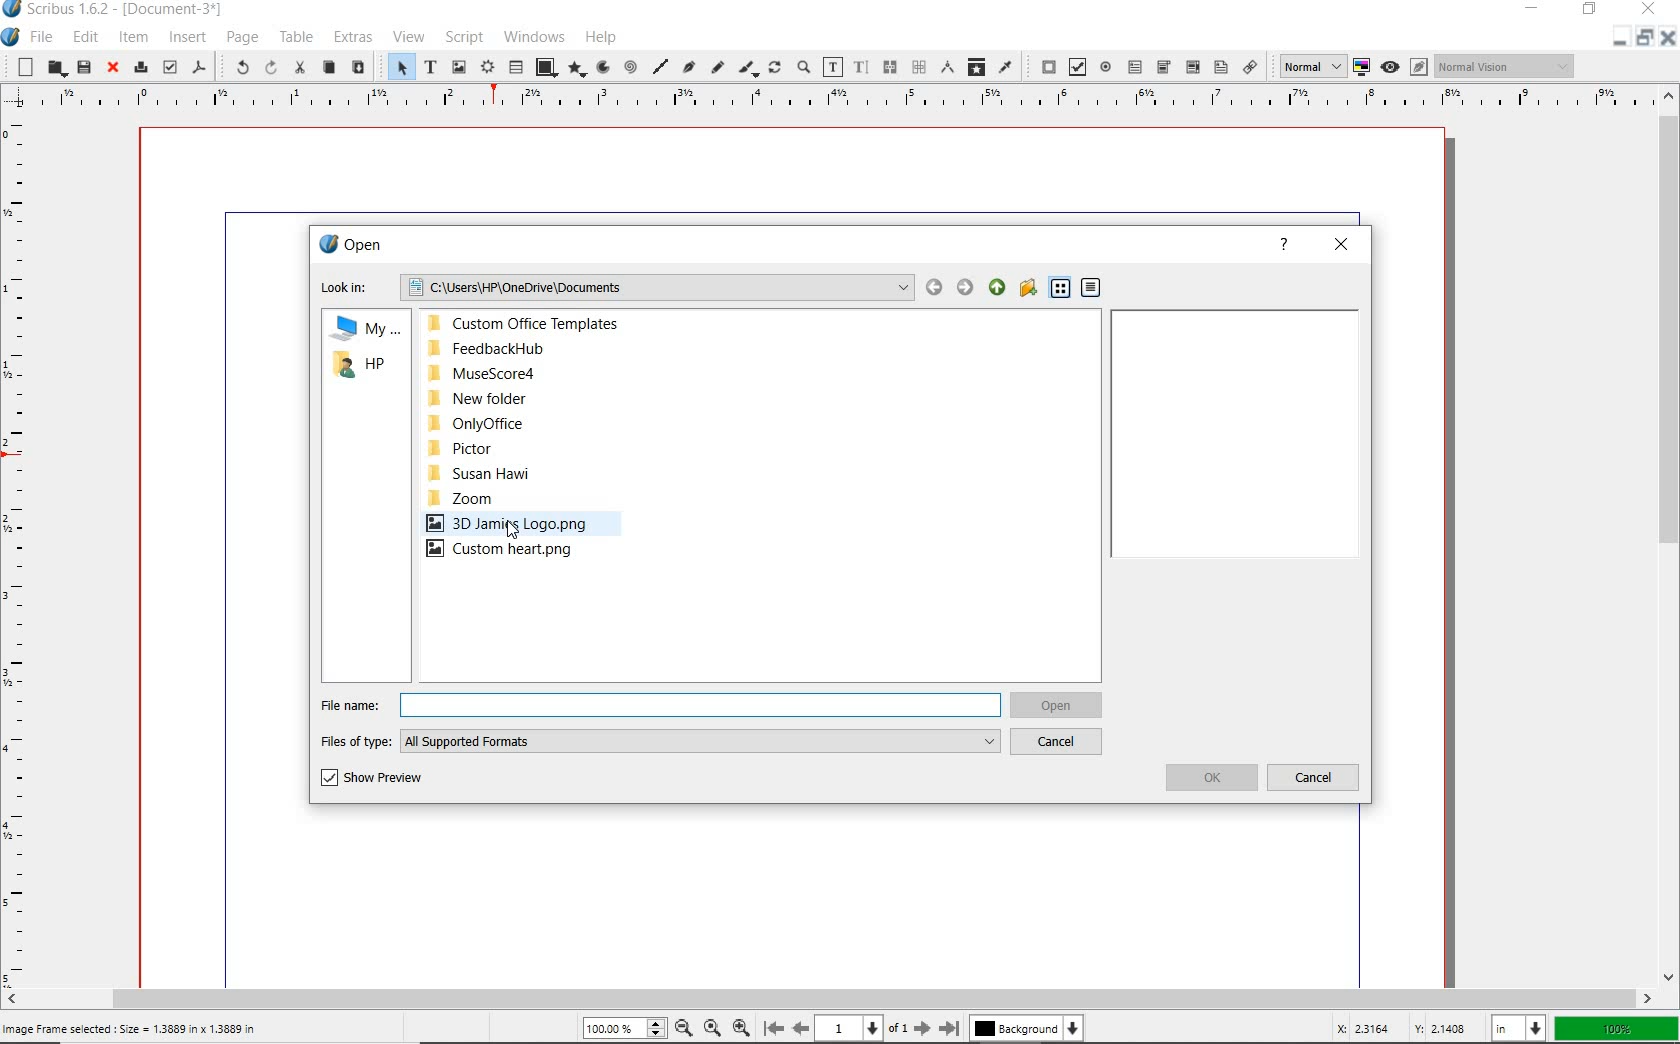 The width and height of the screenshot is (1680, 1044). I want to click on FILE NAME, so click(660, 701).